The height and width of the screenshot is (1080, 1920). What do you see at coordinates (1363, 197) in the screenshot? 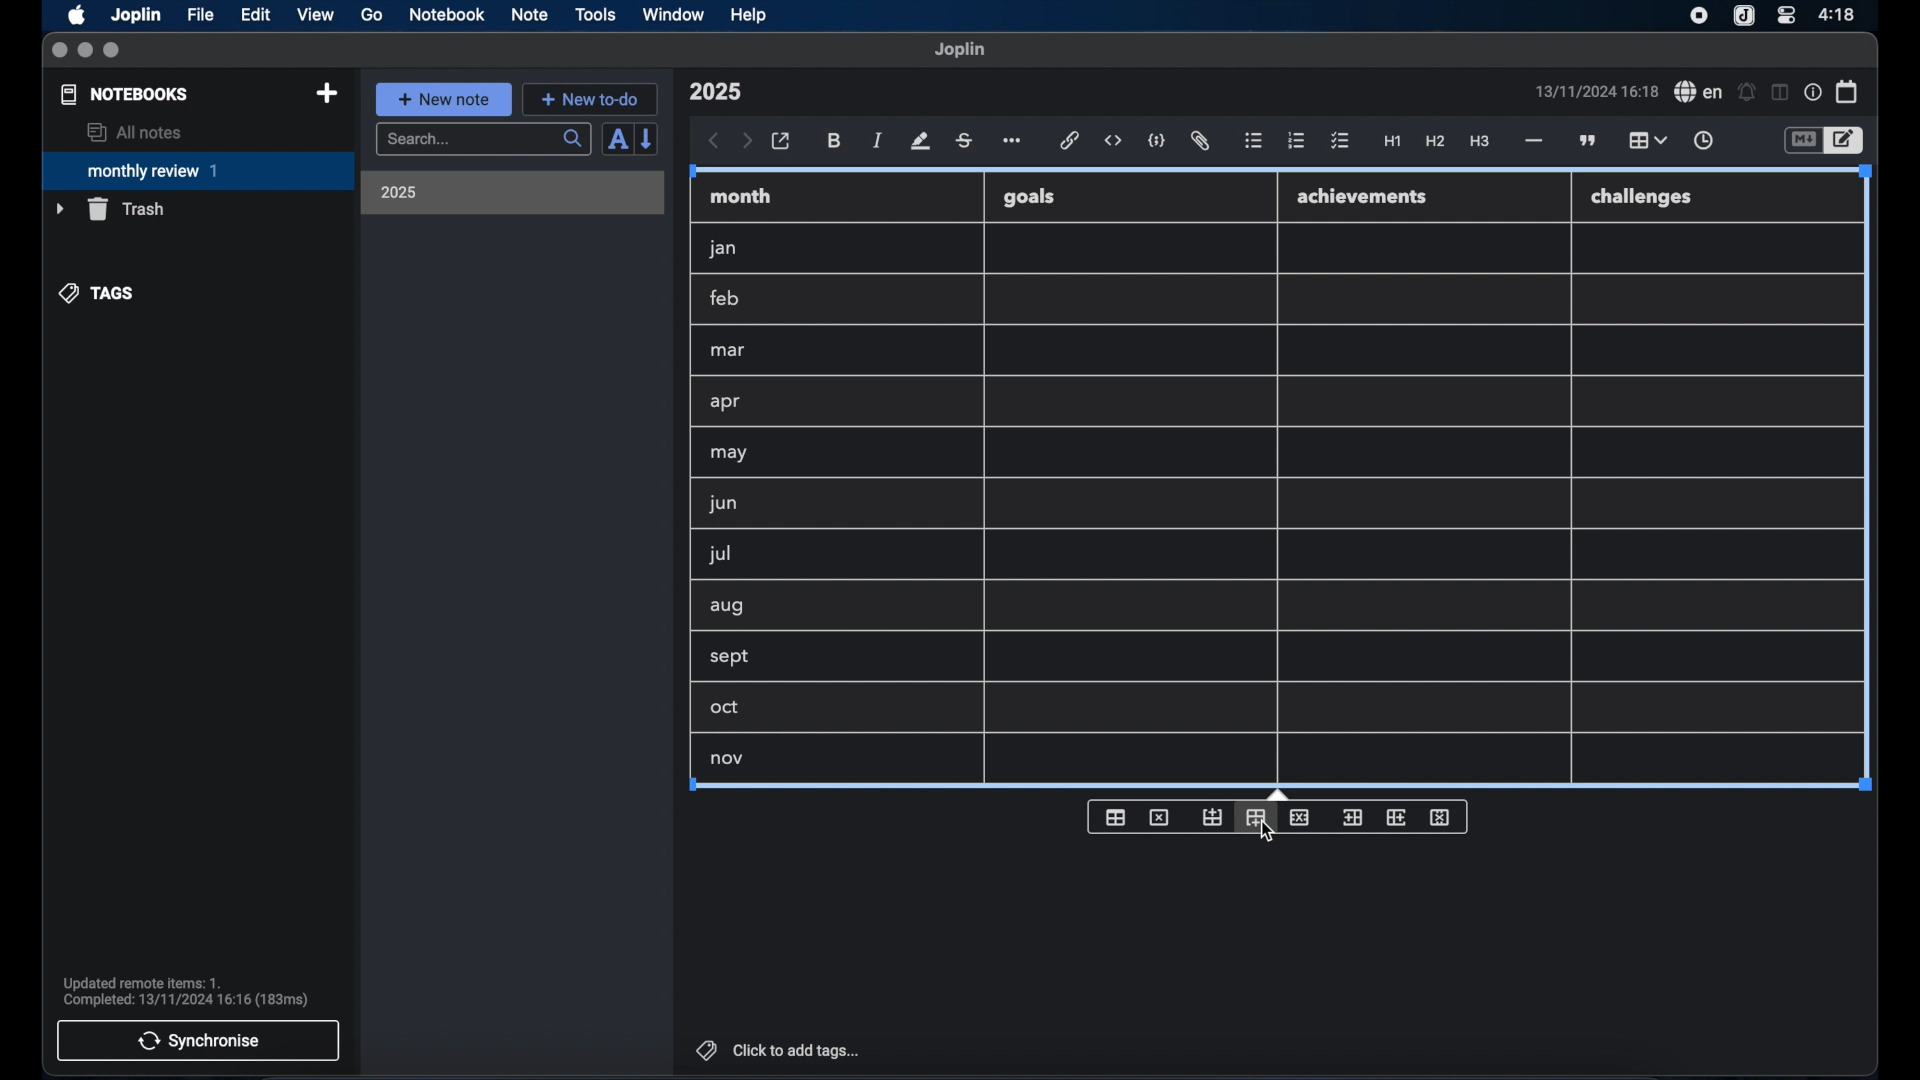
I see `achievements` at bounding box center [1363, 197].